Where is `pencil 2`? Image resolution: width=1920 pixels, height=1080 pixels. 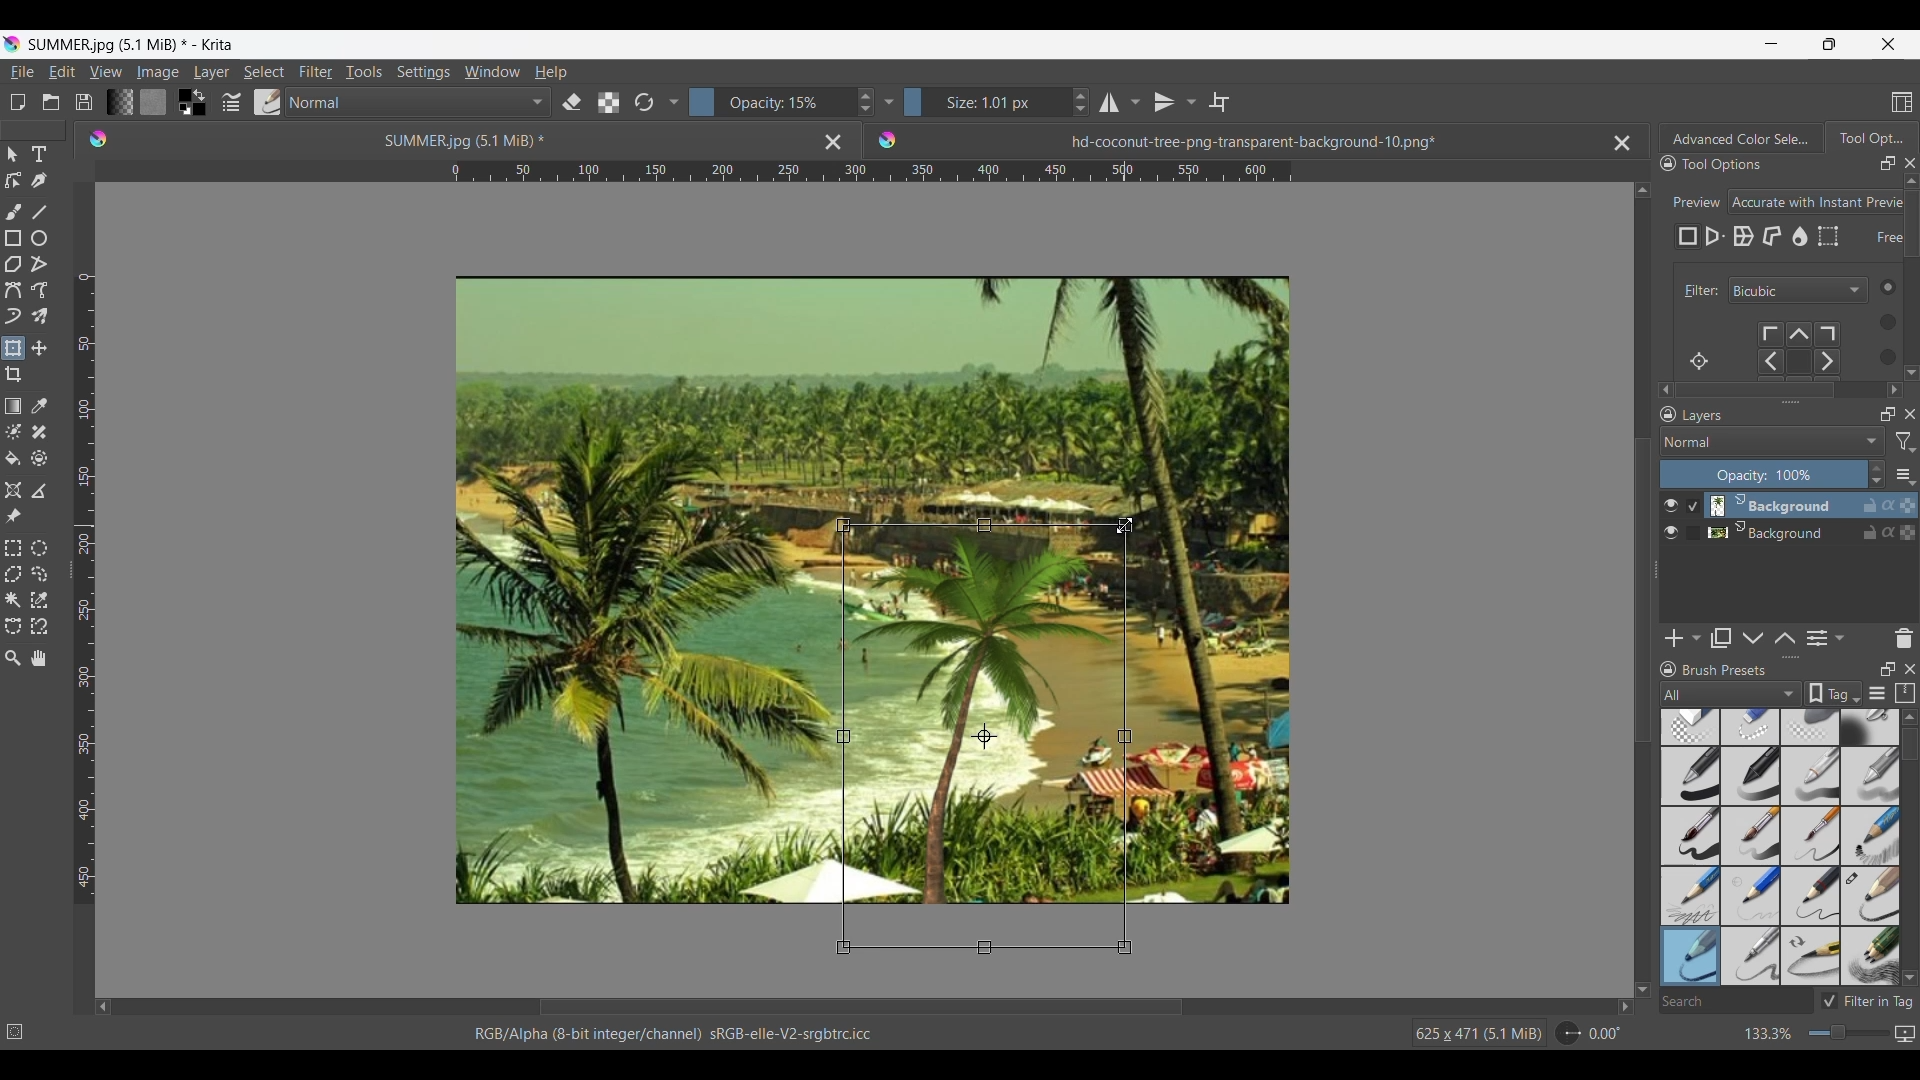 pencil 2 is located at coordinates (1812, 896).